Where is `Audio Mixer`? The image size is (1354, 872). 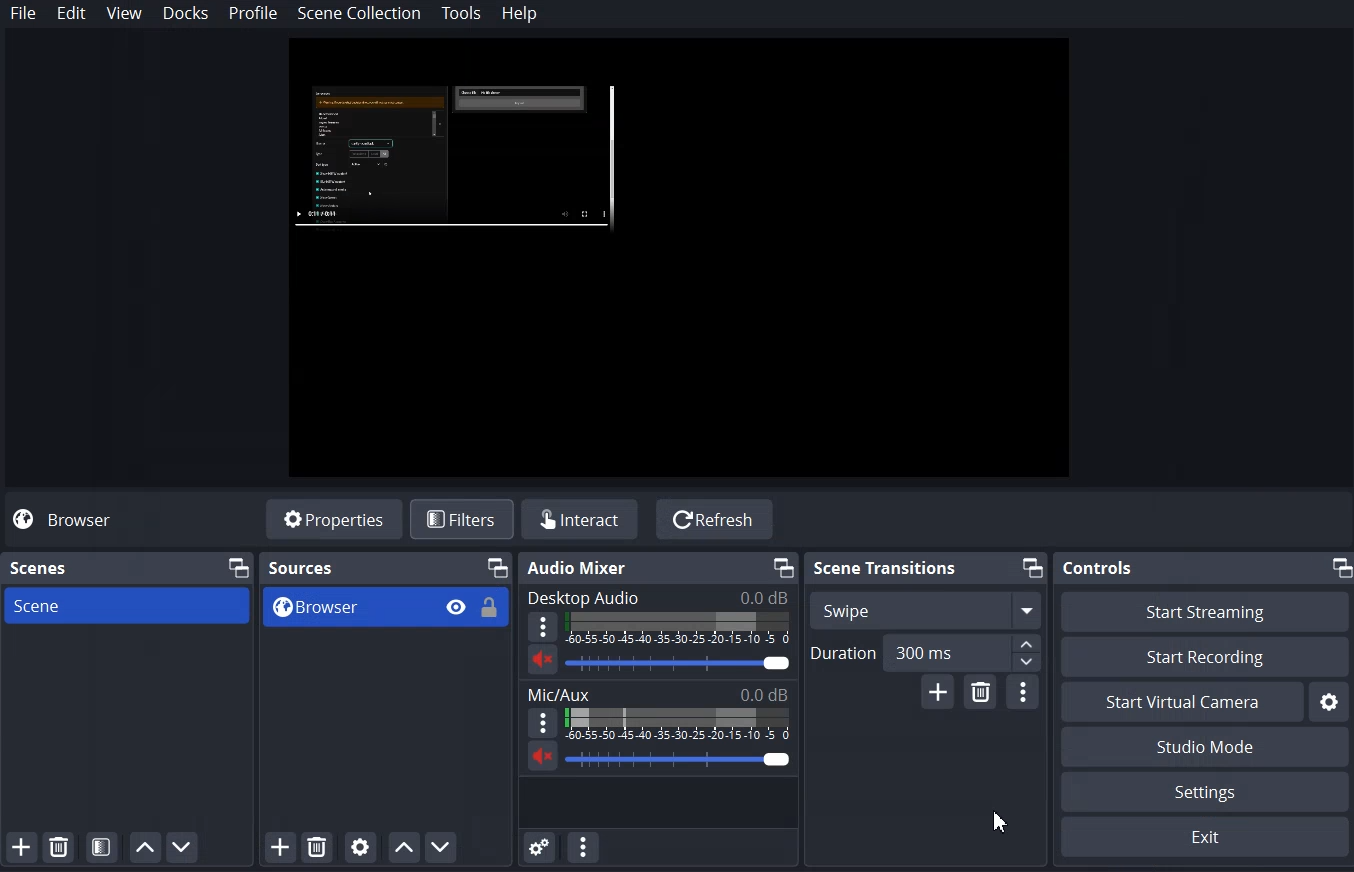 Audio Mixer is located at coordinates (578, 568).